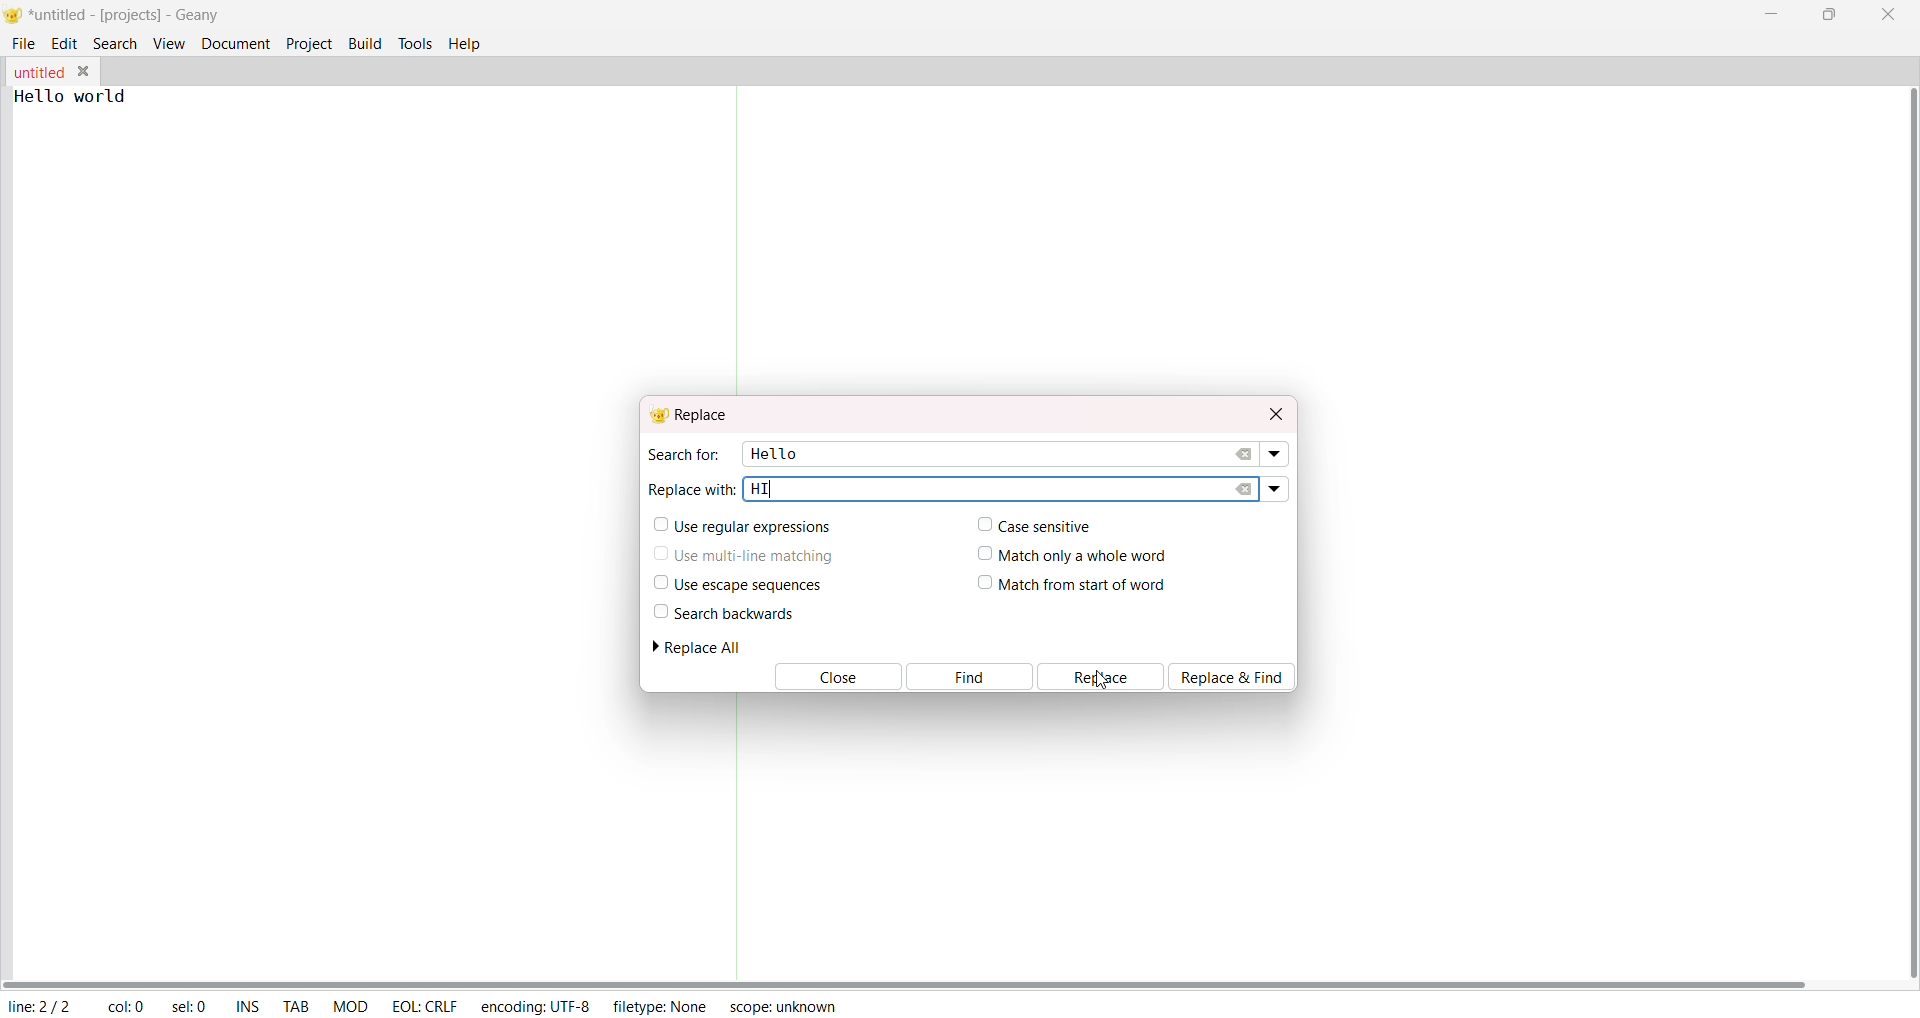 The width and height of the screenshot is (1920, 1018). Describe the element at coordinates (908, 982) in the screenshot. I see `horizontal scroll bar` at that location.